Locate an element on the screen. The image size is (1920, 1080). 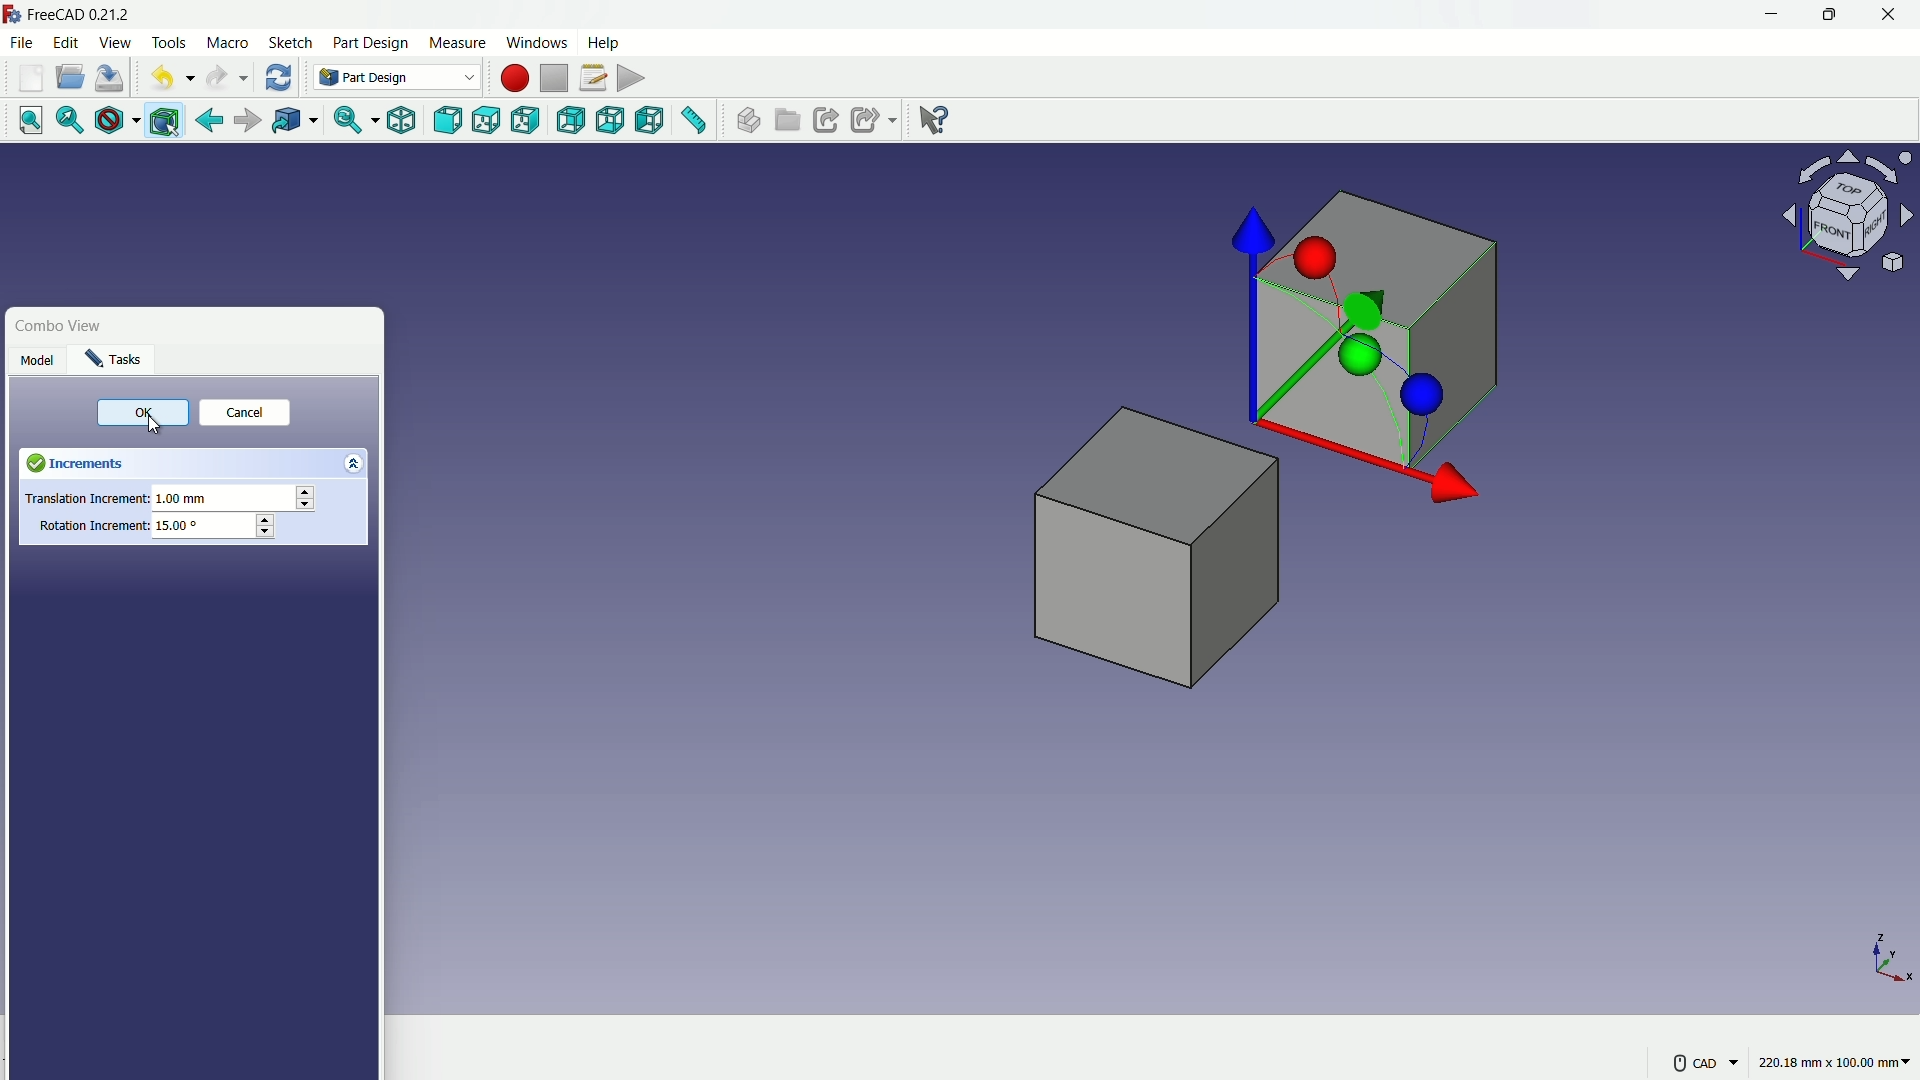
cancel is located at coordinates (242, 415).